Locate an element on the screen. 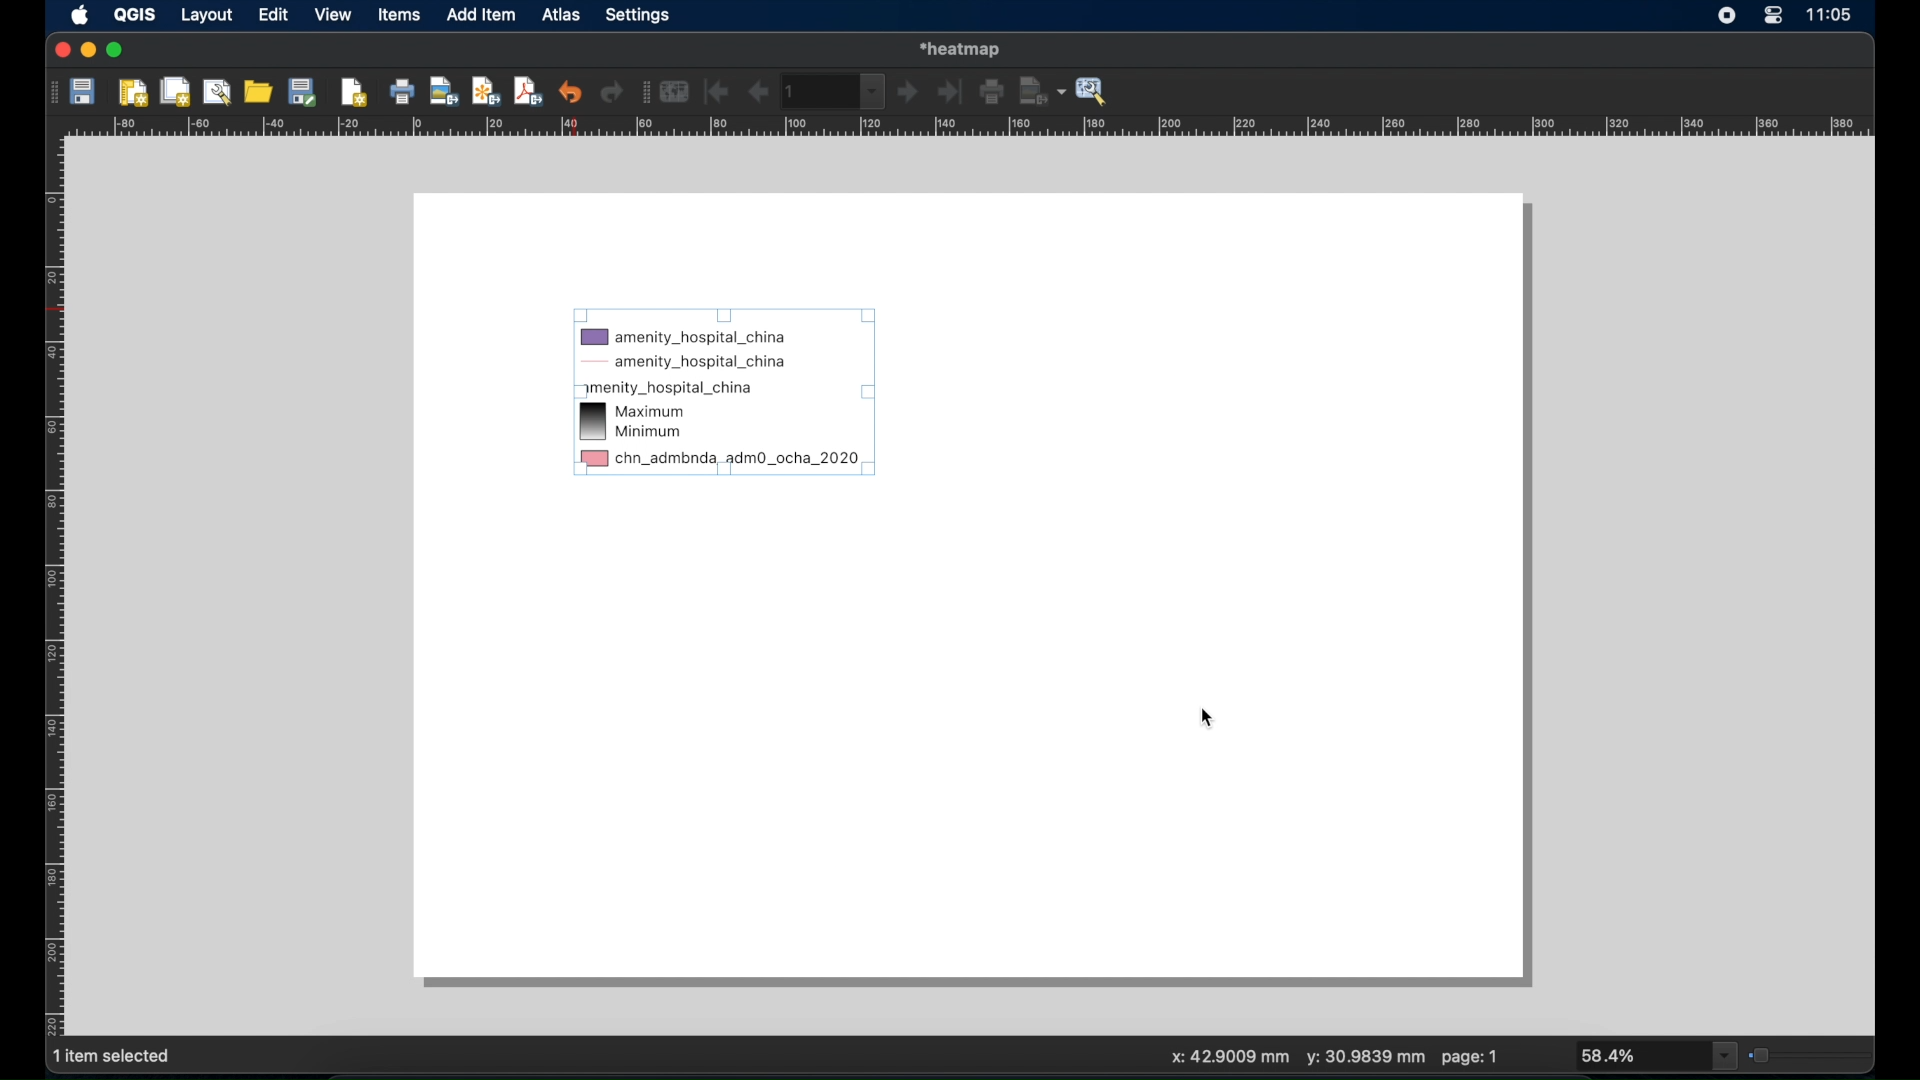 This screenshot has width=1920, height=1080. apple icon is located at coordinates (78, 15).